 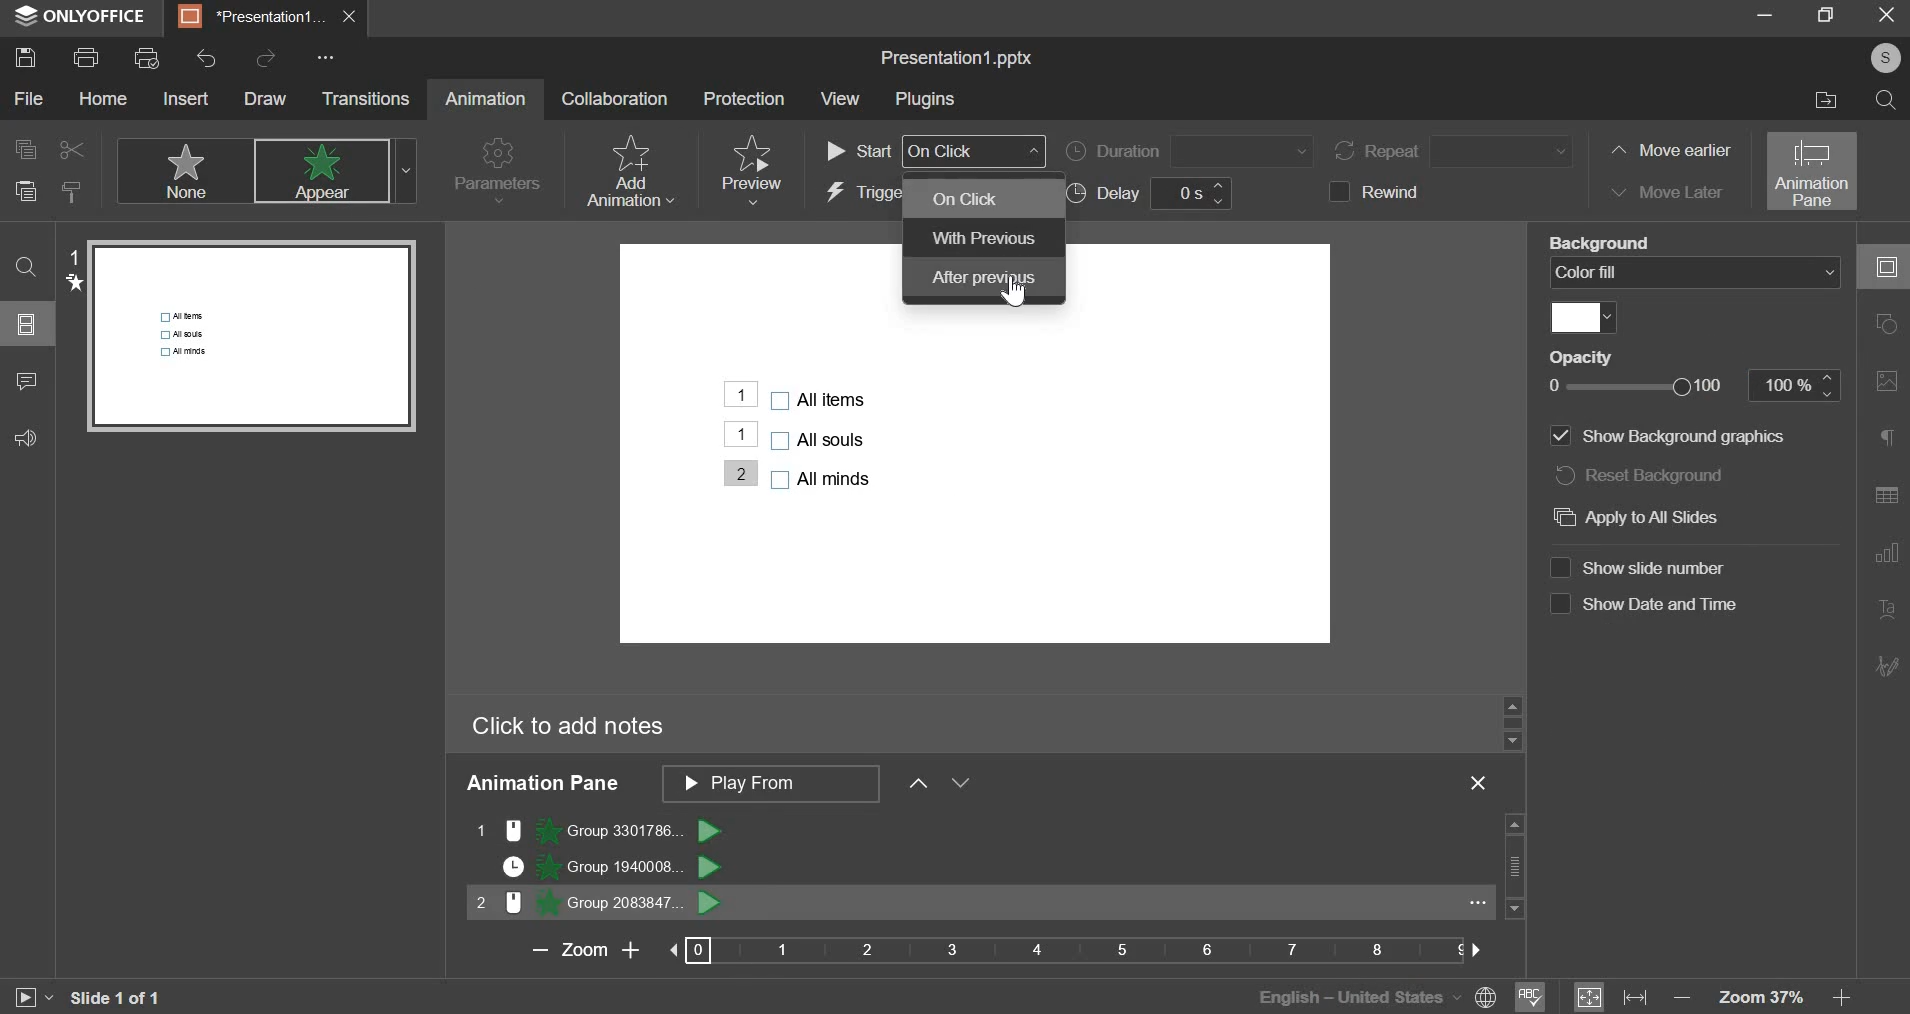 What do you see at coordinates (30, 98) in the screenshot?
I see `file` at bounding box center [30, 98].